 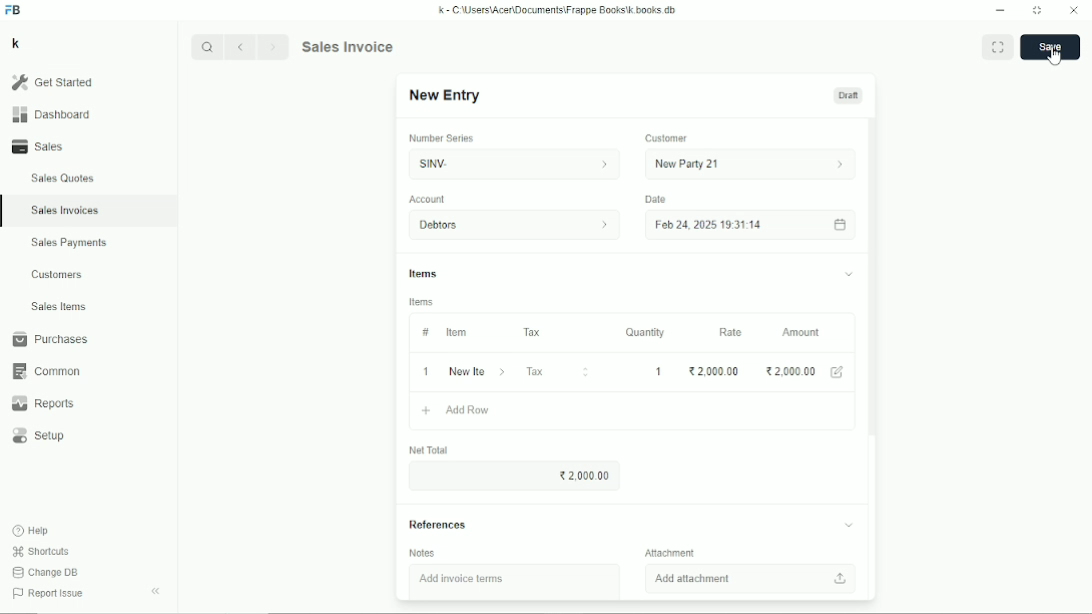 What do you see at coordinates (874, 283) in the screenshot?
I see `Vertical scrollbar` at bounding box center [874, 283].